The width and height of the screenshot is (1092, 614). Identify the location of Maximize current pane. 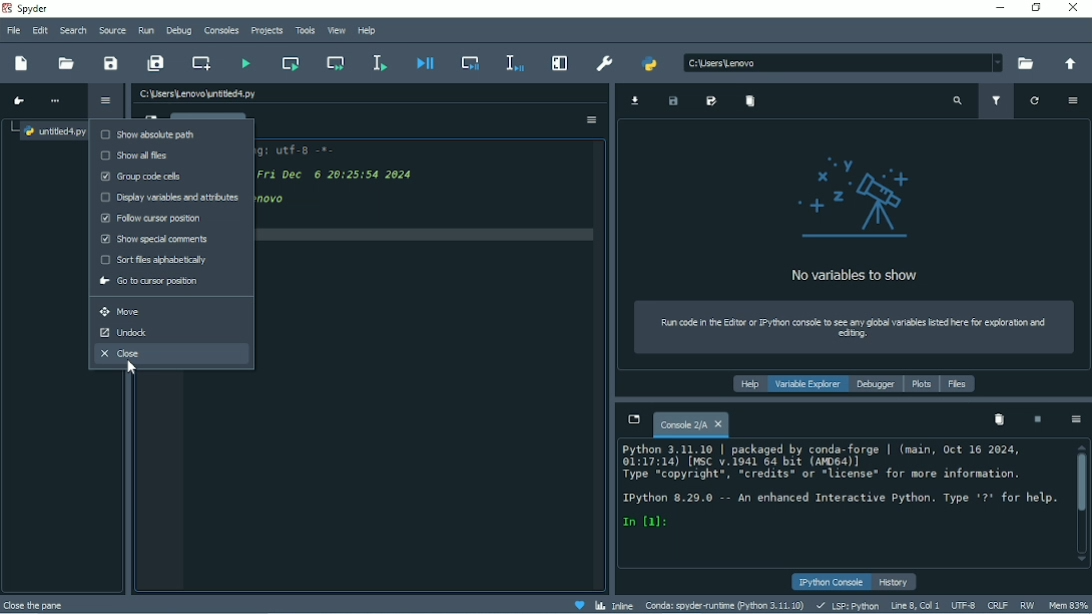
(558, 62).